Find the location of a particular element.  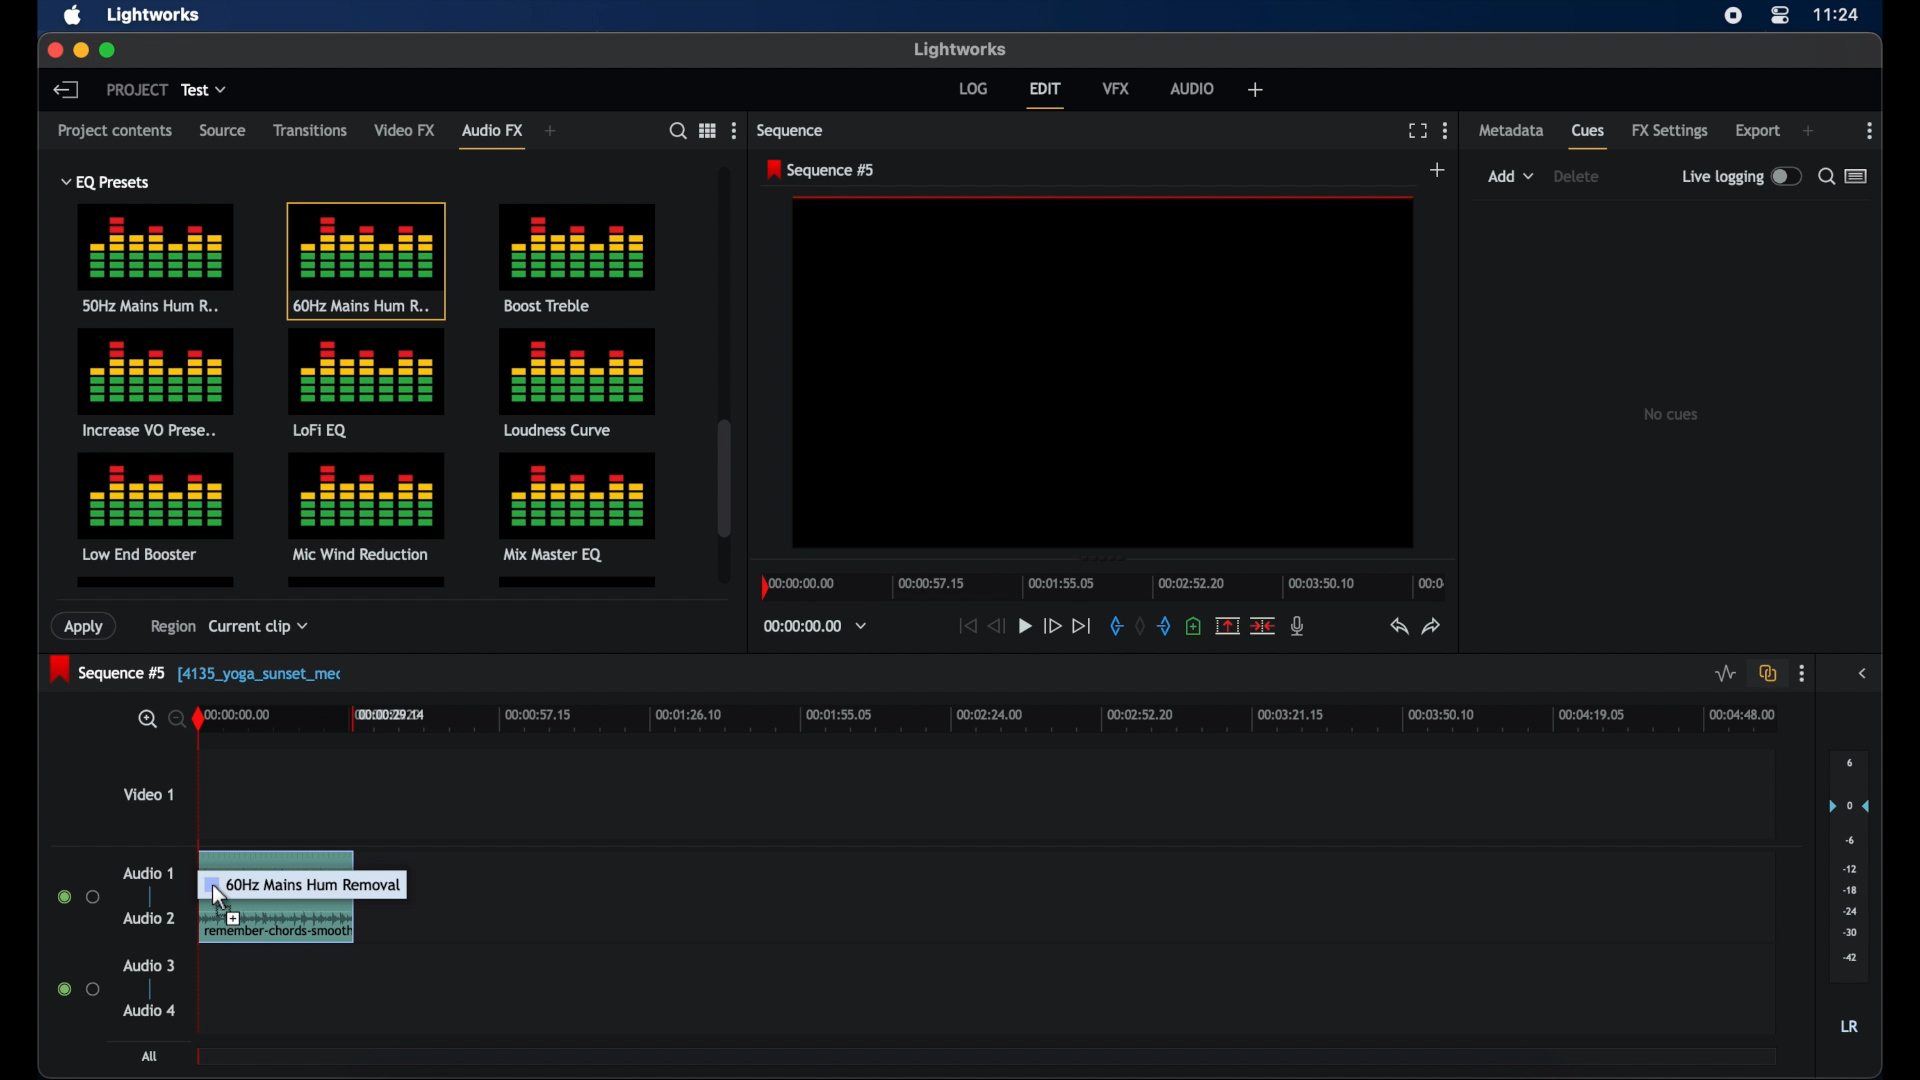

clear marks is located at coordinates (1139, 624).